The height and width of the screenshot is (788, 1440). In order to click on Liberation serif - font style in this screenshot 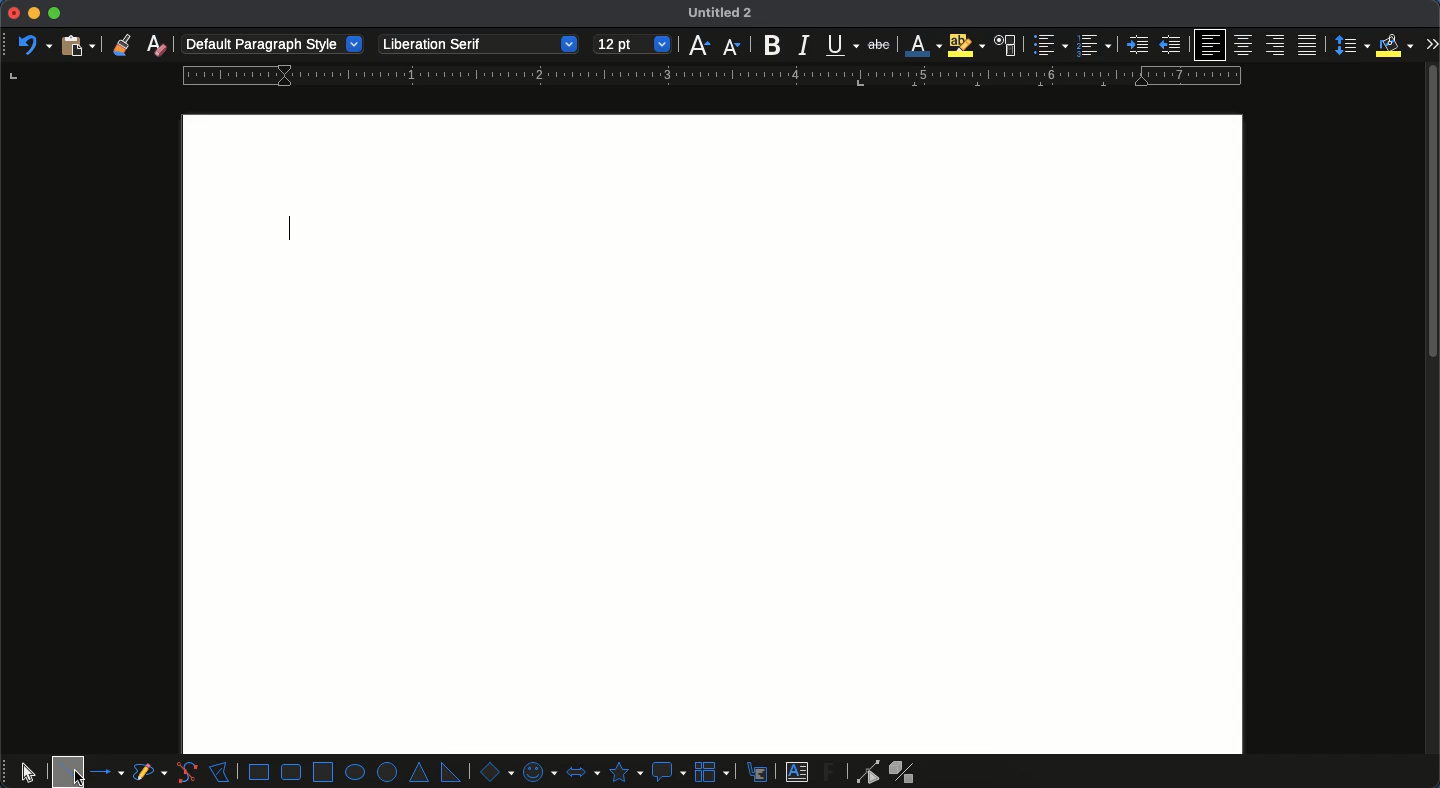, I will do `click(476, 44)`.